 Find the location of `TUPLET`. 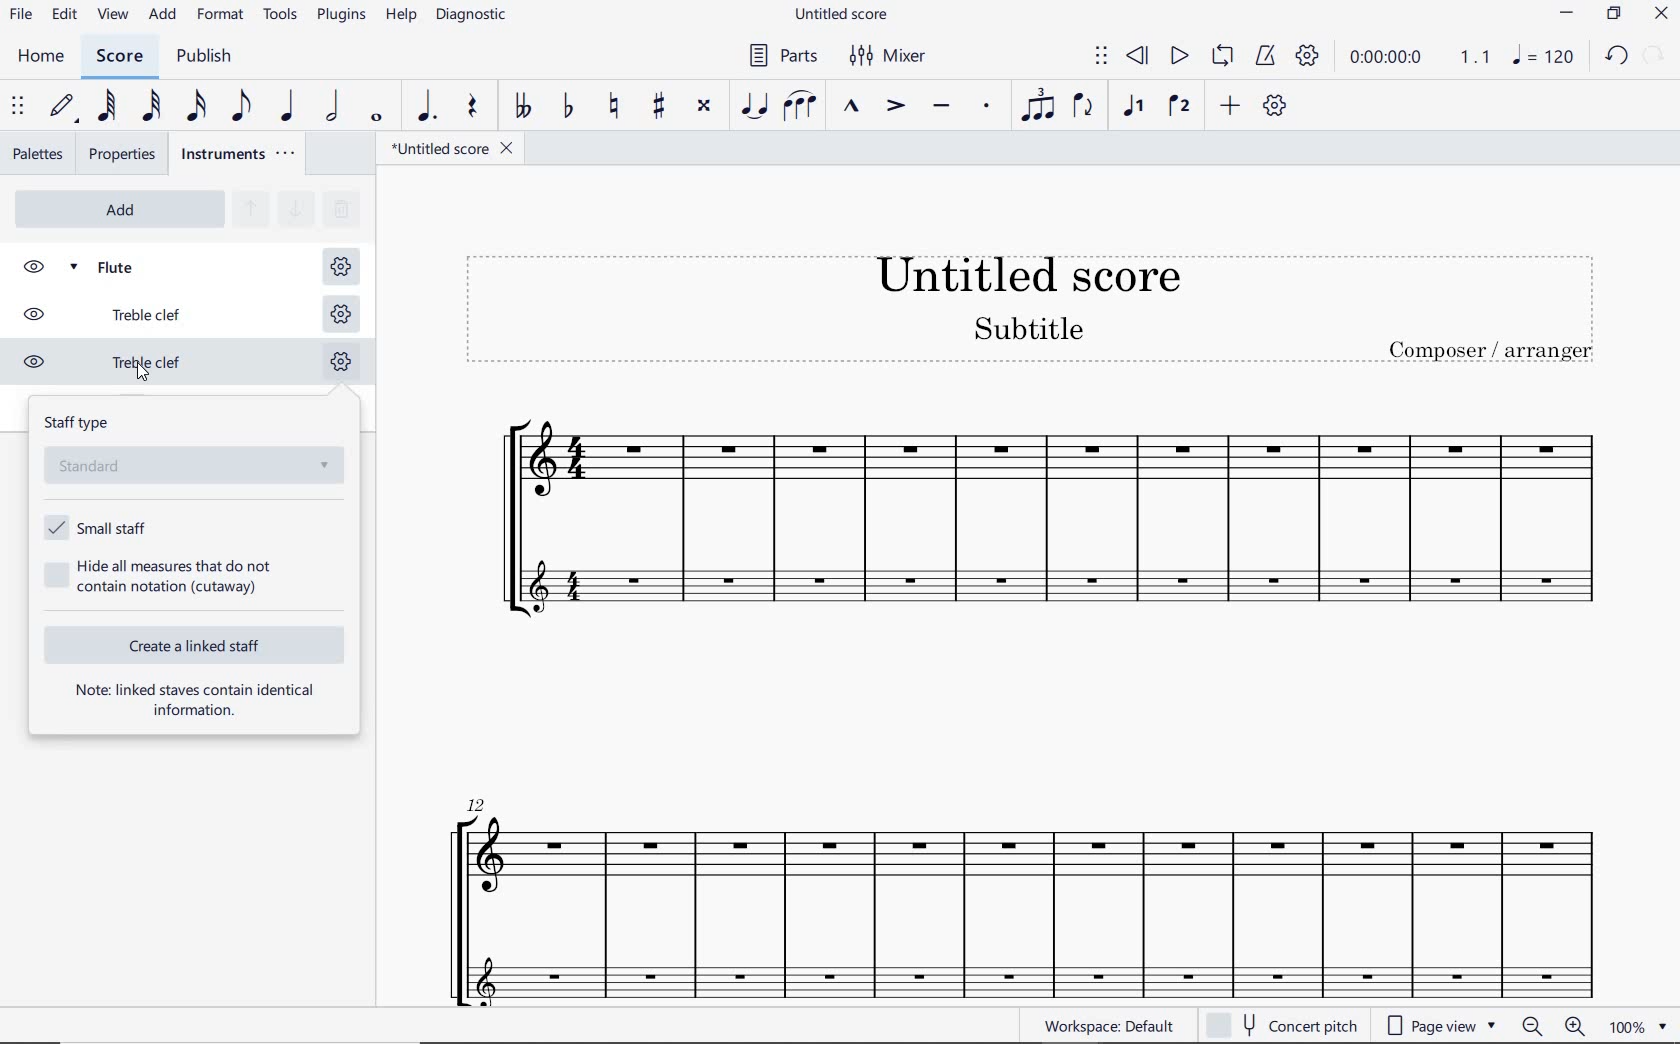

TUPLET is located at coordinates (1032, 107).